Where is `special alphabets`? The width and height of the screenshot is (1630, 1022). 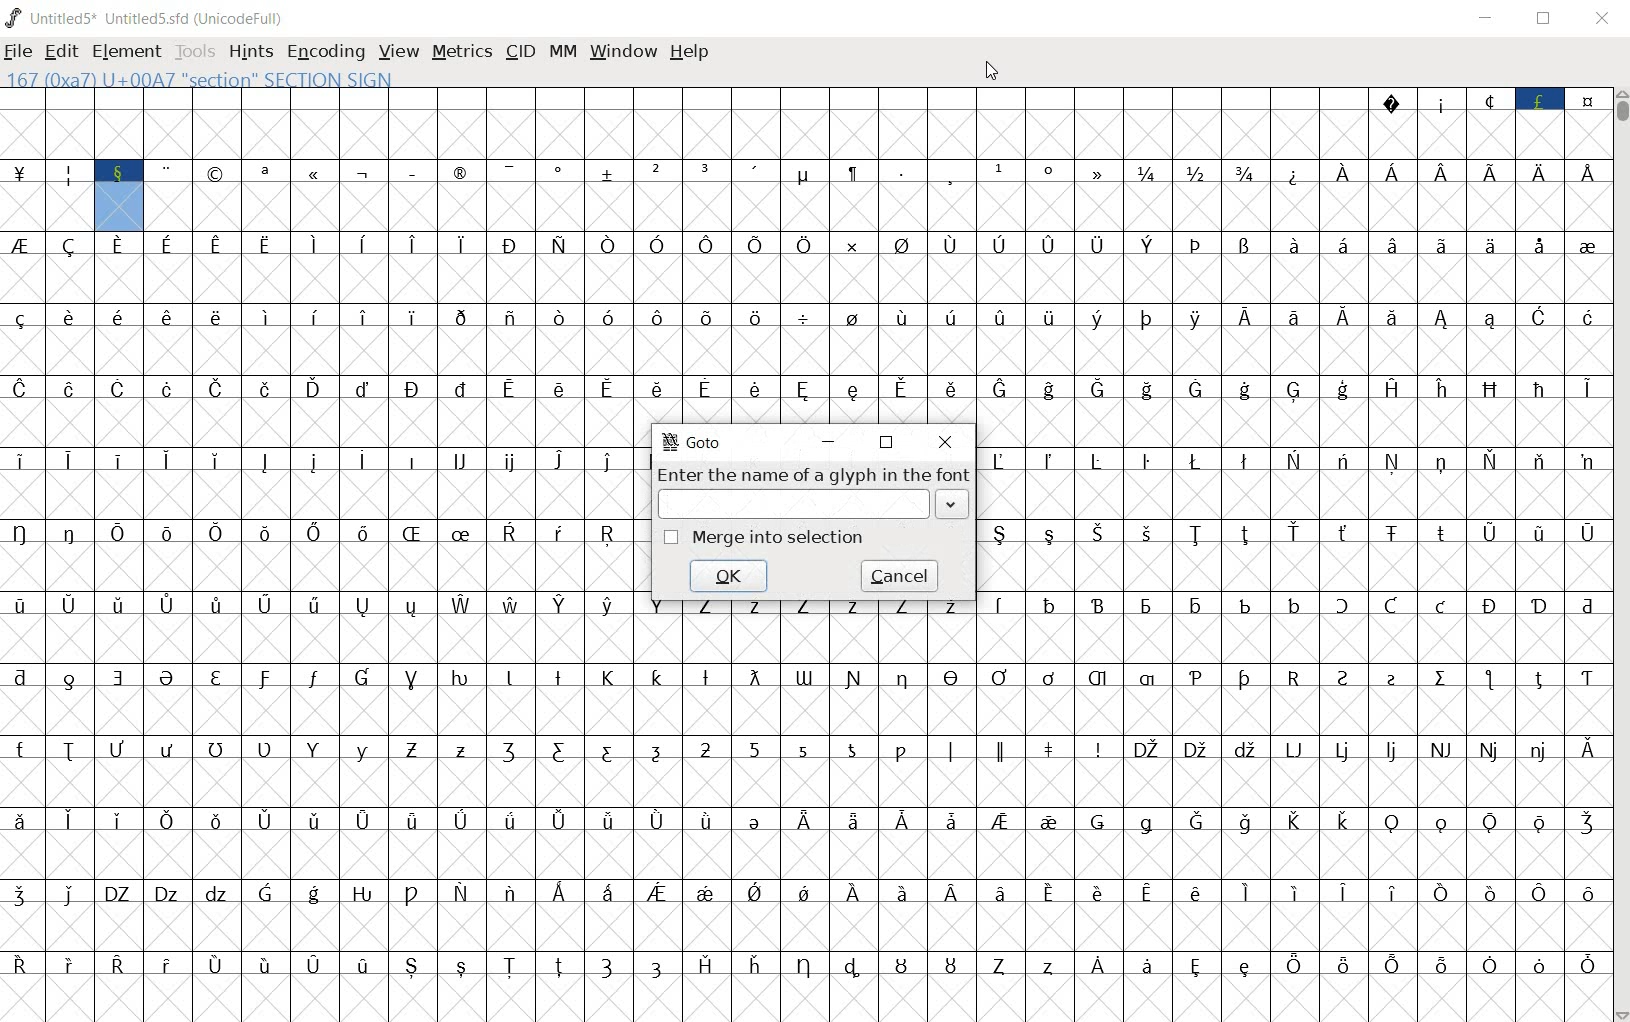
special alphabets is located at coordinates (928, 771).